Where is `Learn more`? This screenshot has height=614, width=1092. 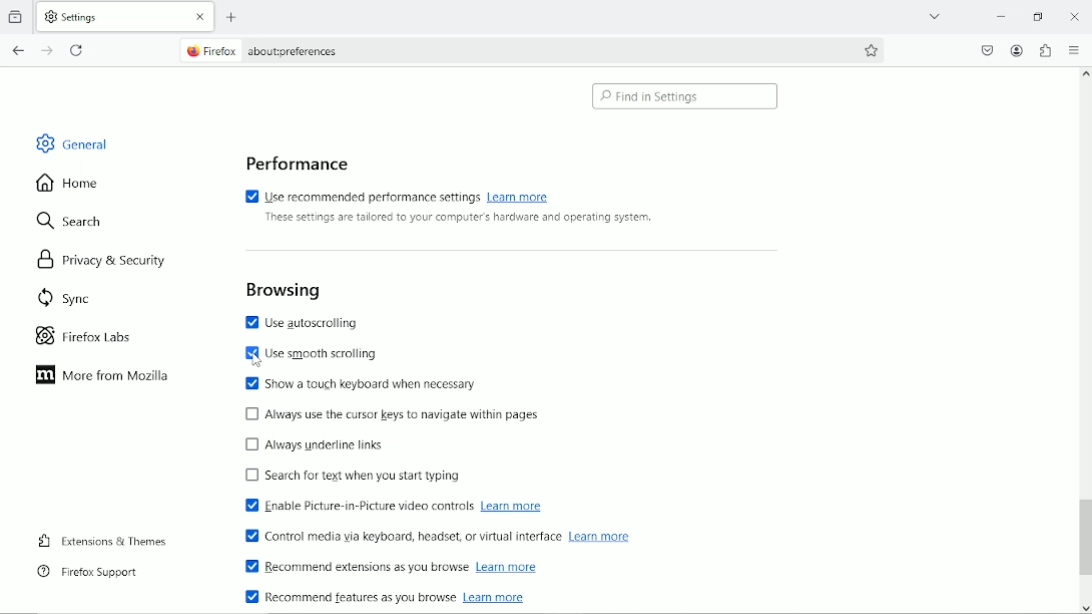
Learn more is located at coordinates (493, 596).